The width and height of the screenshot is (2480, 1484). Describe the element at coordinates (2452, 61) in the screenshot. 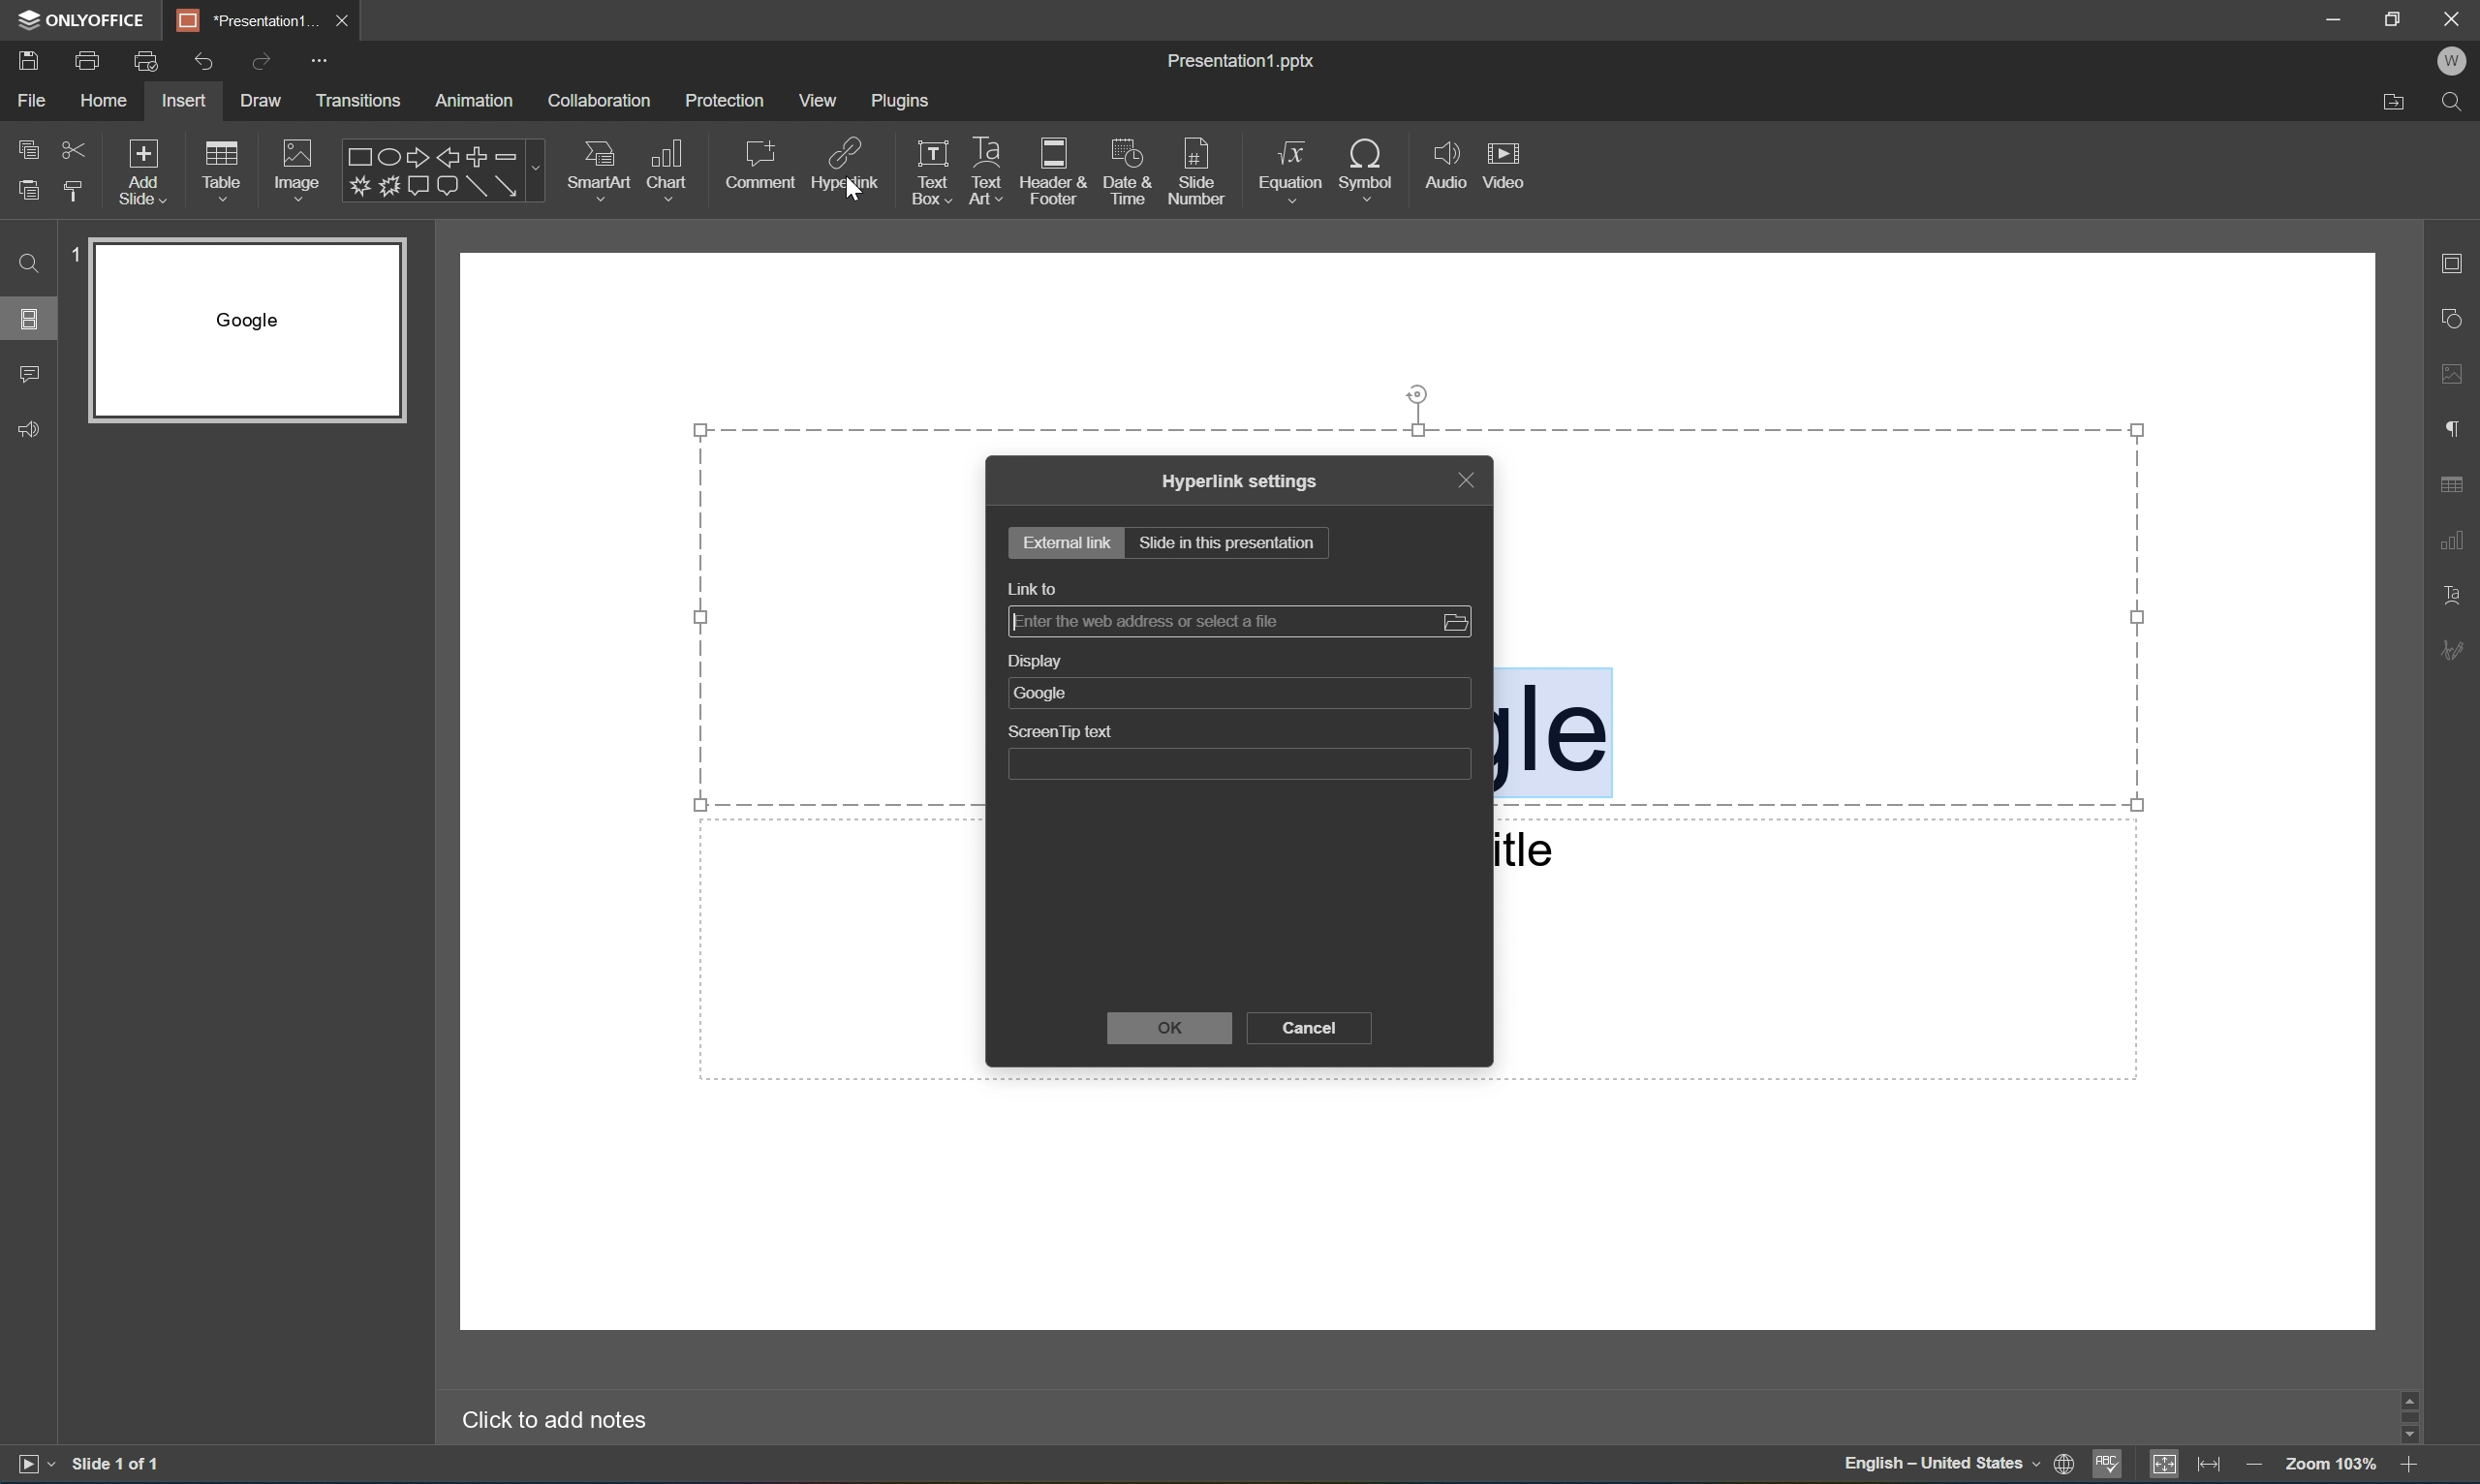

I see `Welcome` at that location.